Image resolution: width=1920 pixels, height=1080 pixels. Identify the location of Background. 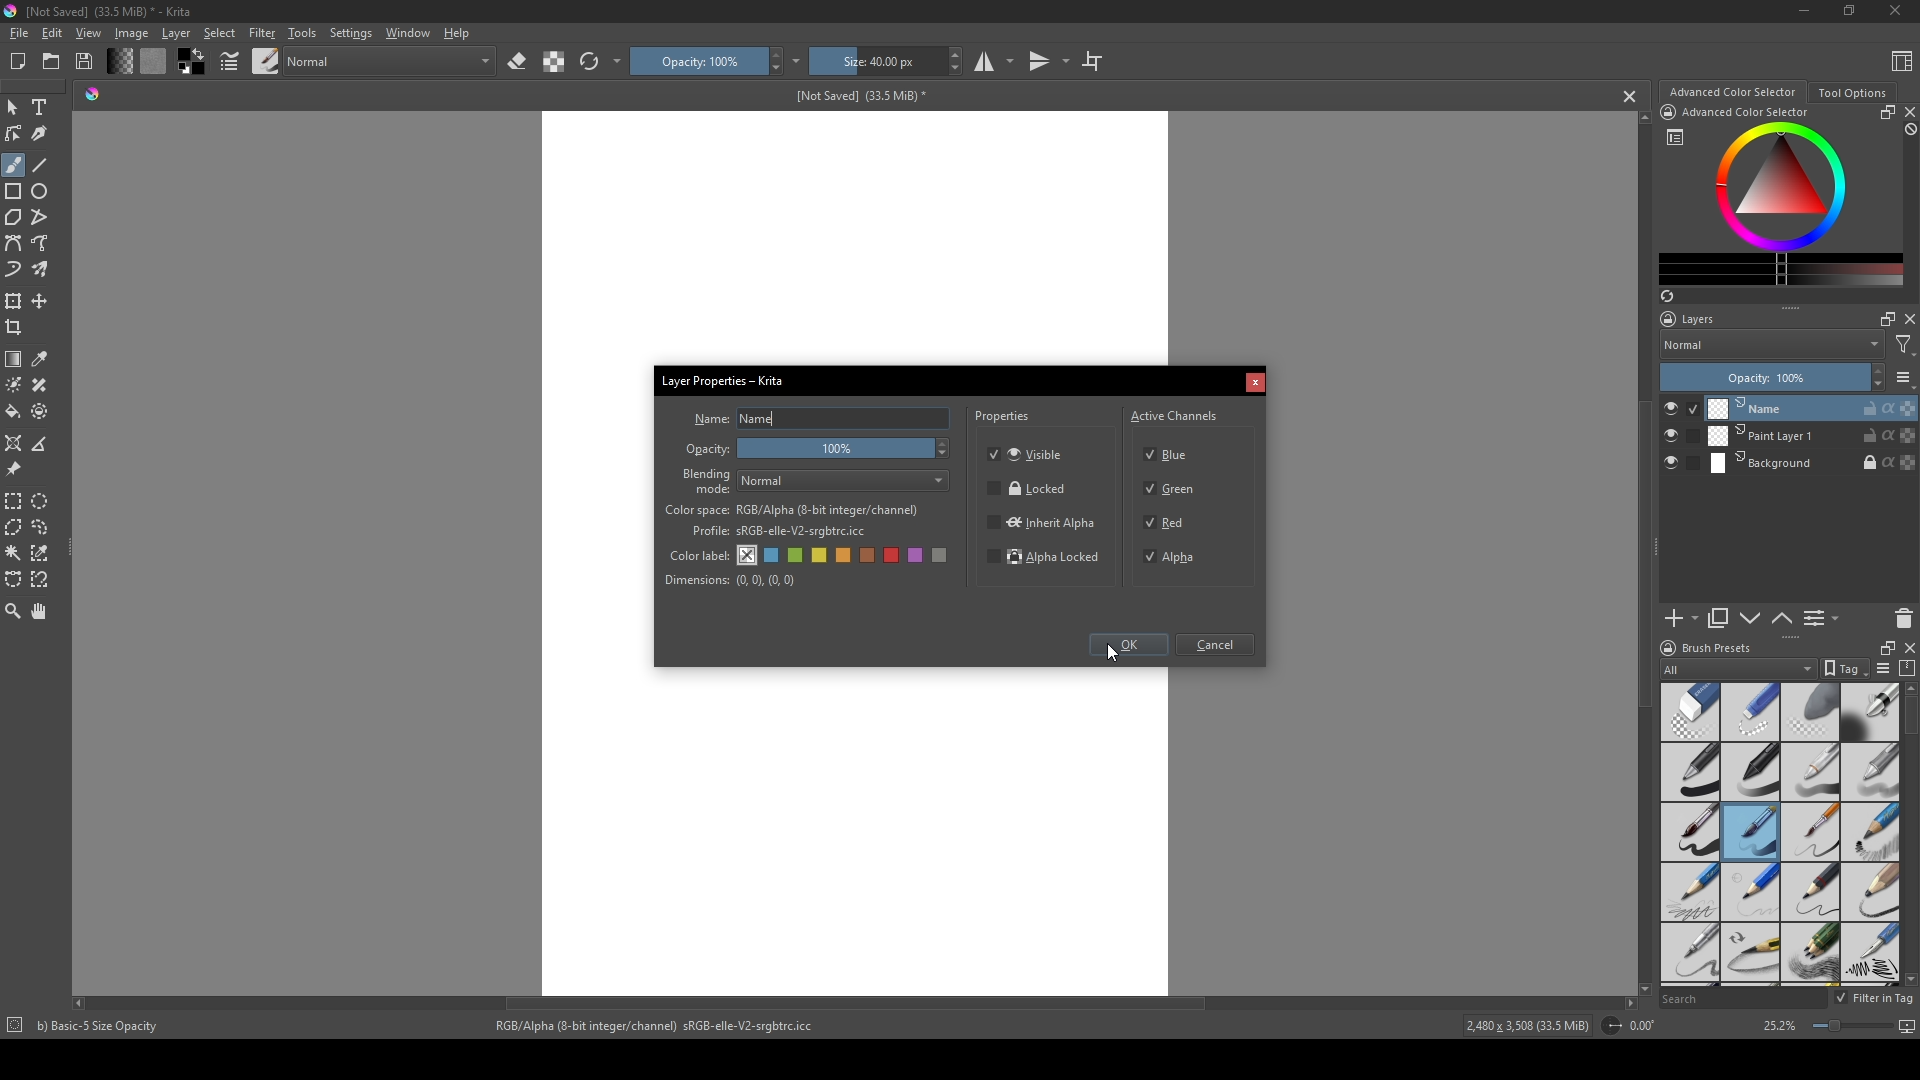
(1813, 464).